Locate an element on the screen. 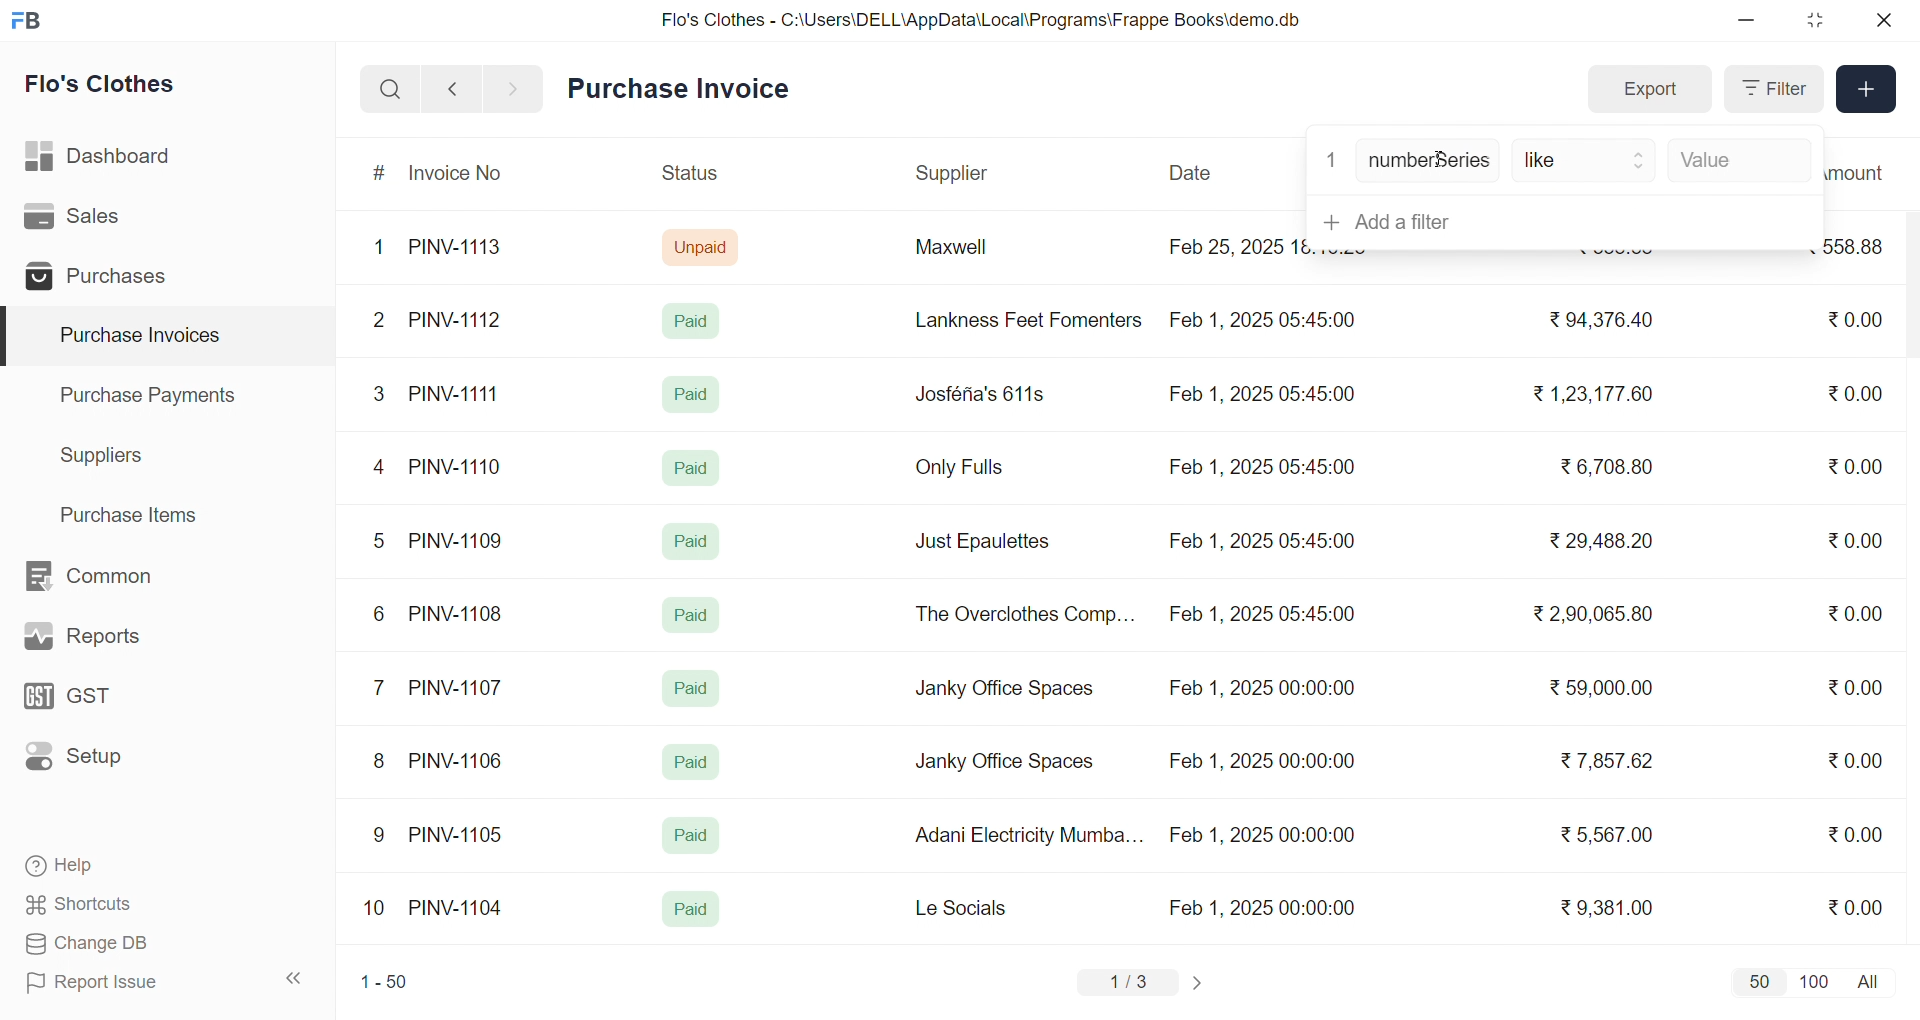 This screenshot has height=1020, width=1920. Paid is located at coordinates (689, 466).